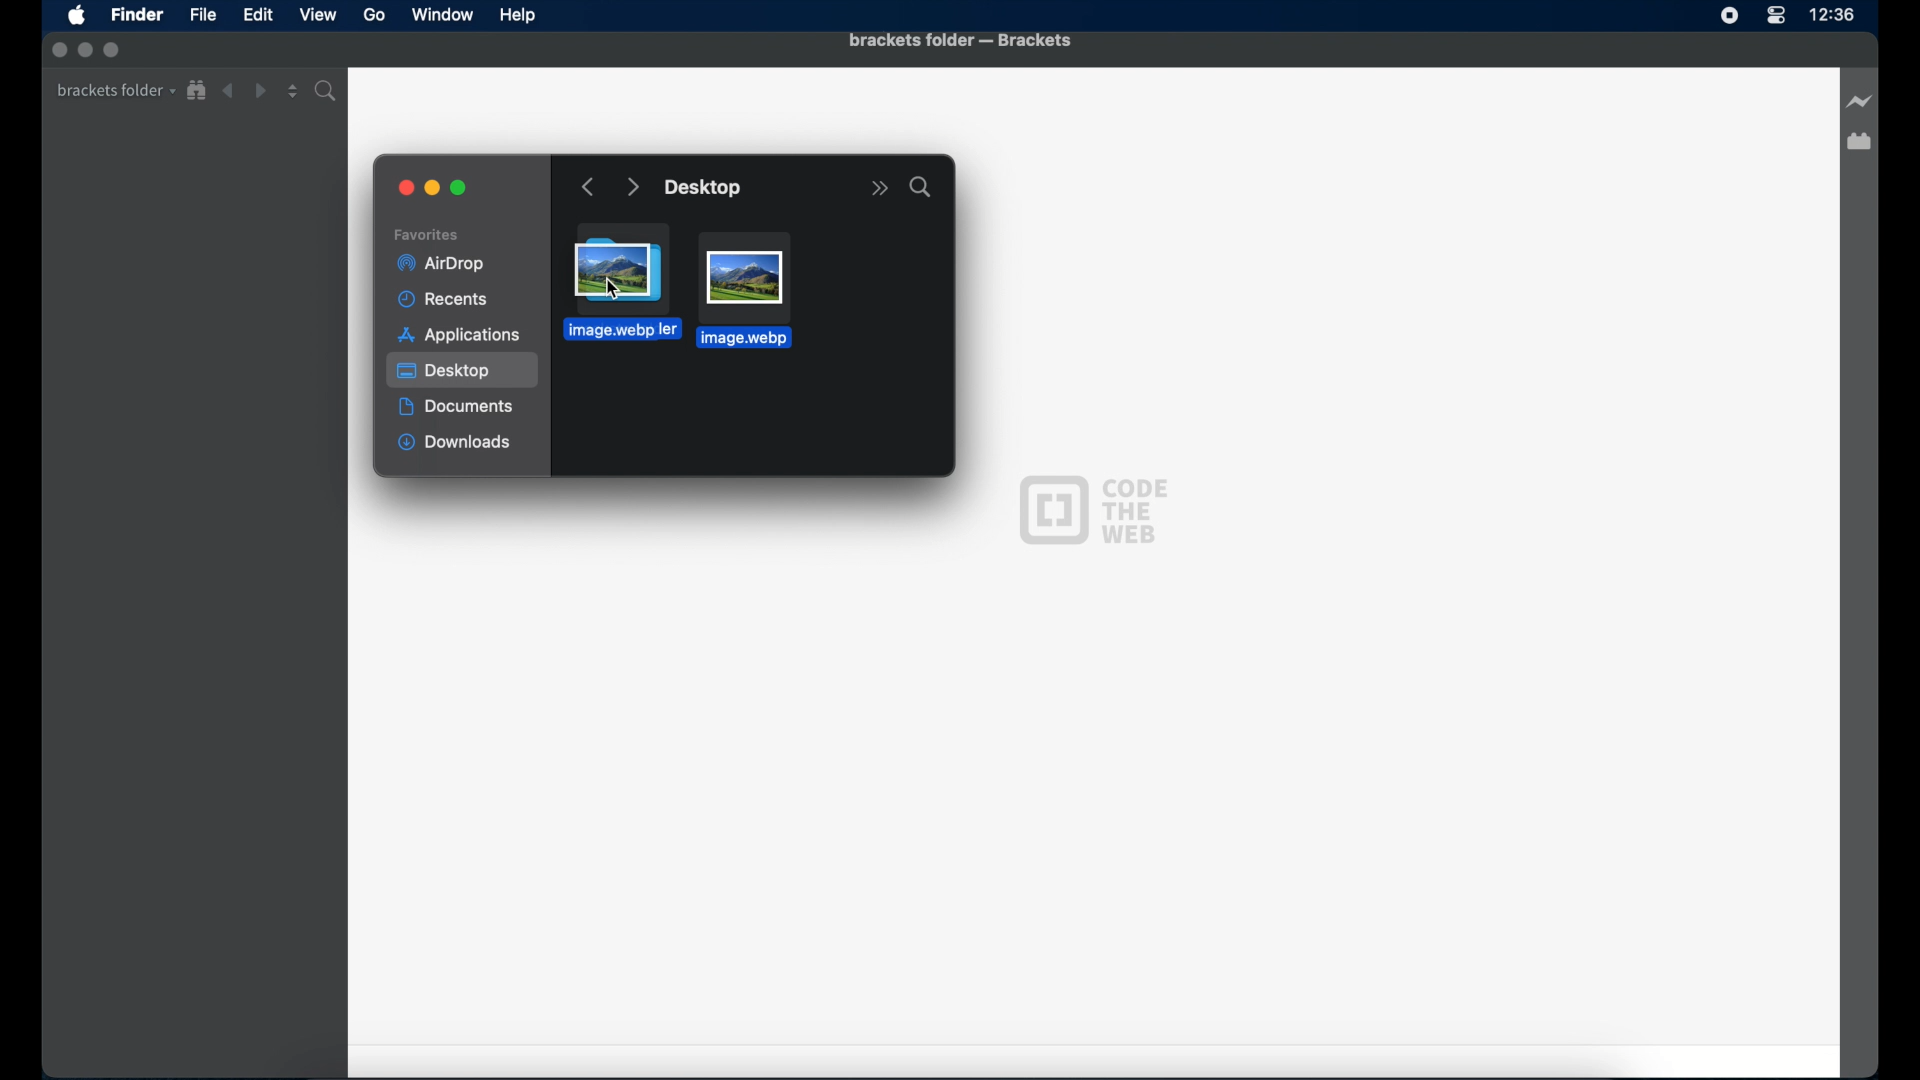 This screenshot has height=1080, width=1920. I want to click on applications, so click(459, 335).